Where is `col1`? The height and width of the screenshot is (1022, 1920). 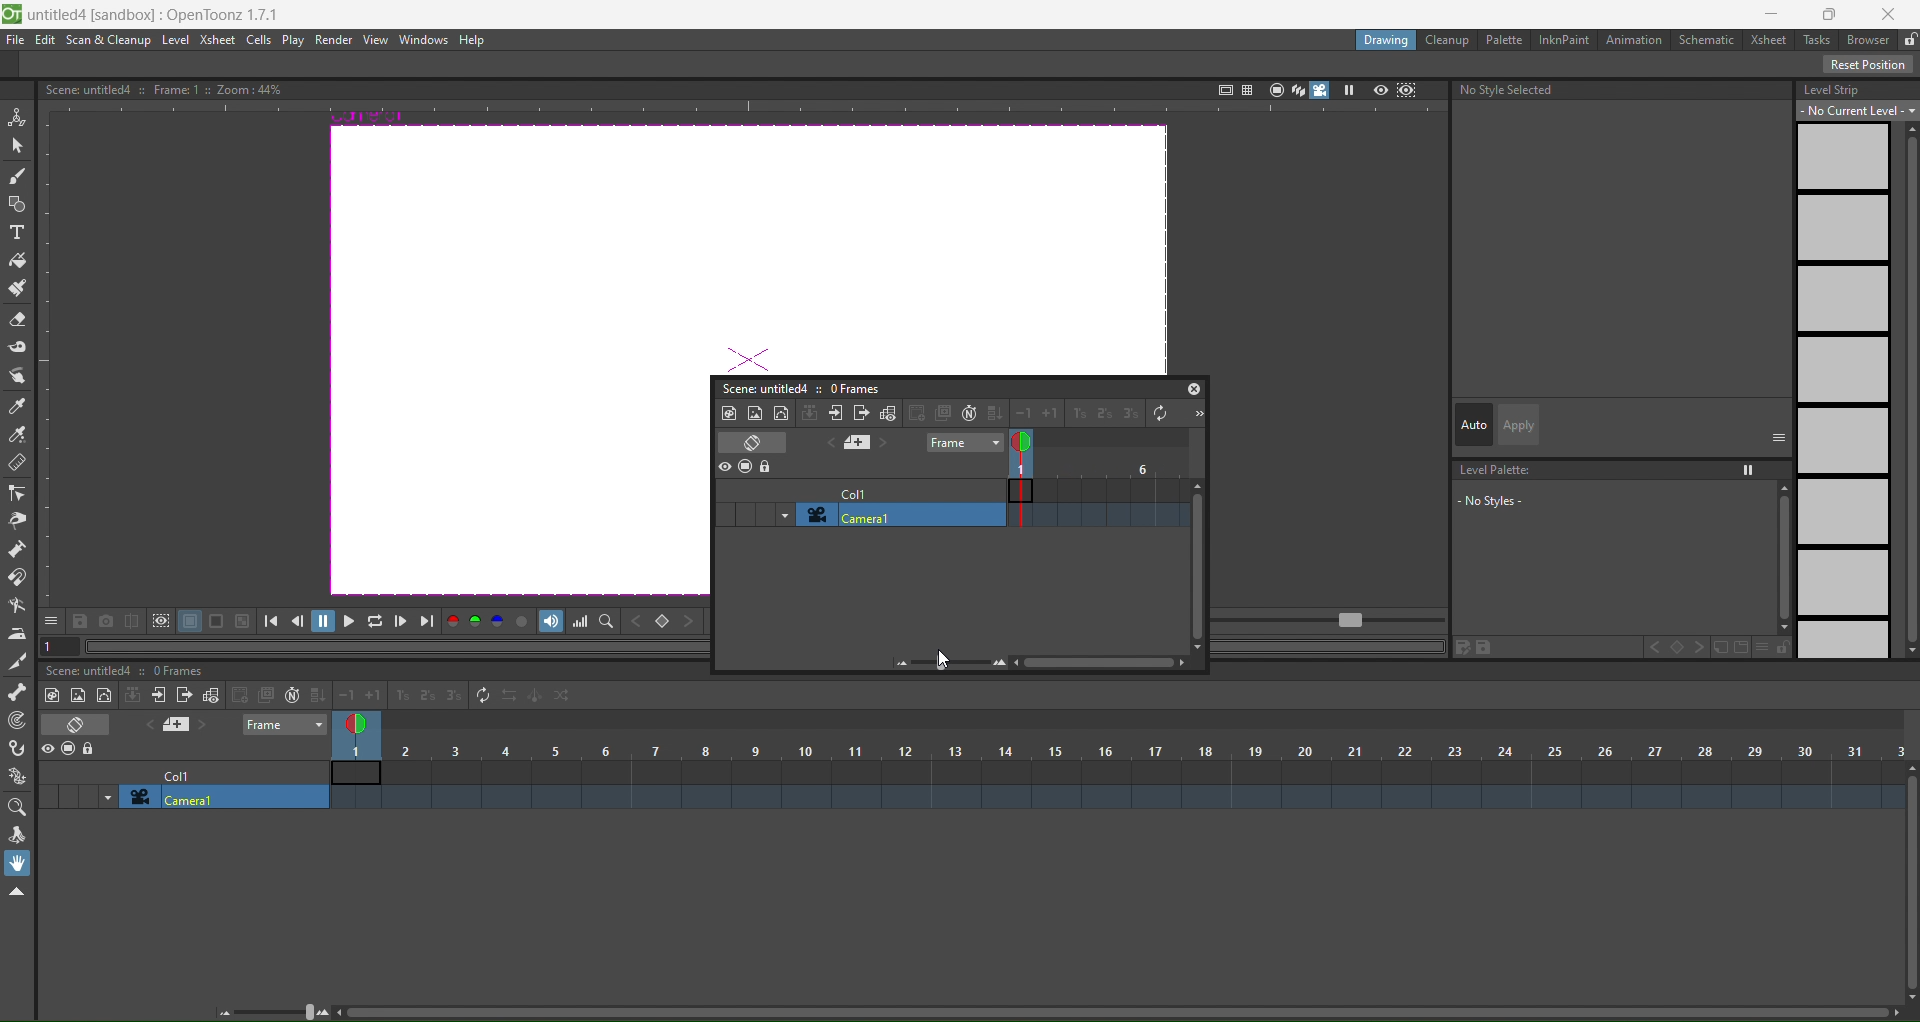 col1 is located at coordinates (187, 774).